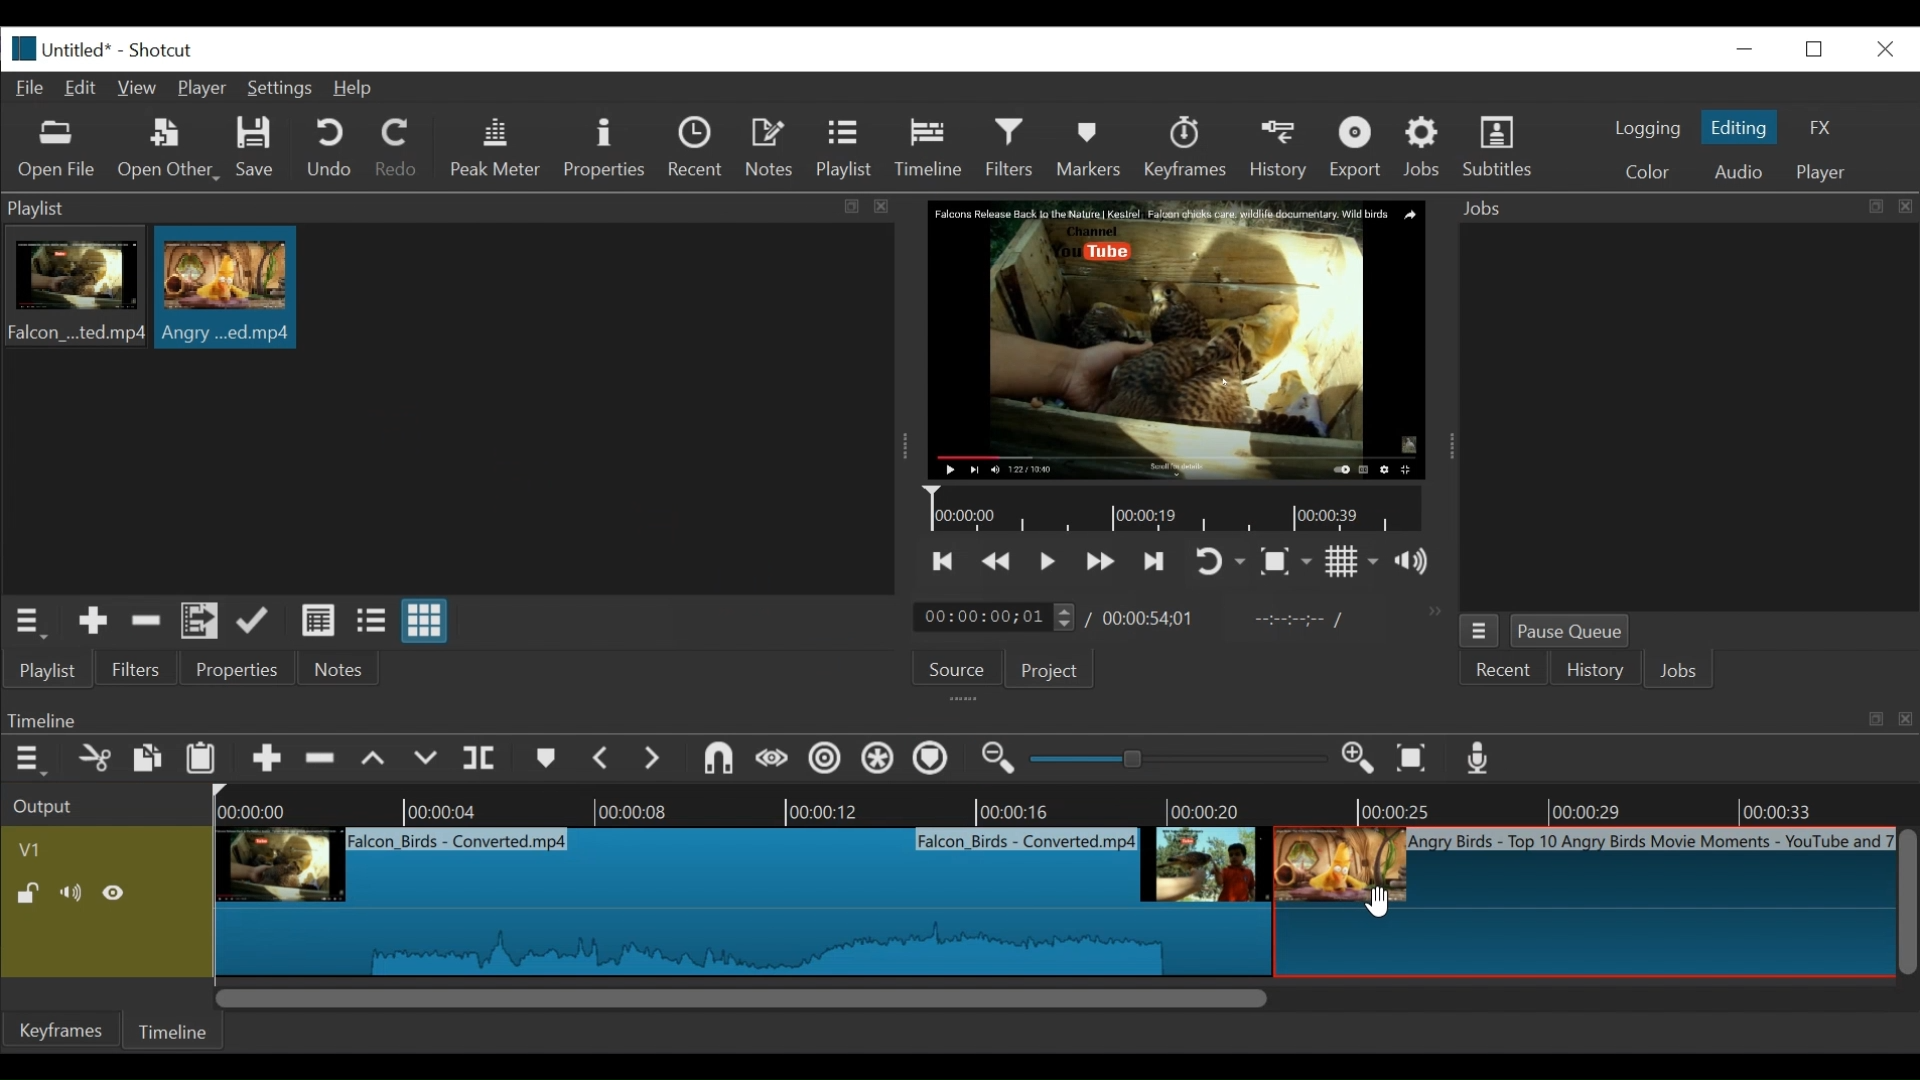 The image size is (1920, 1080). I want to click on split at playhead, so click(482, 760).